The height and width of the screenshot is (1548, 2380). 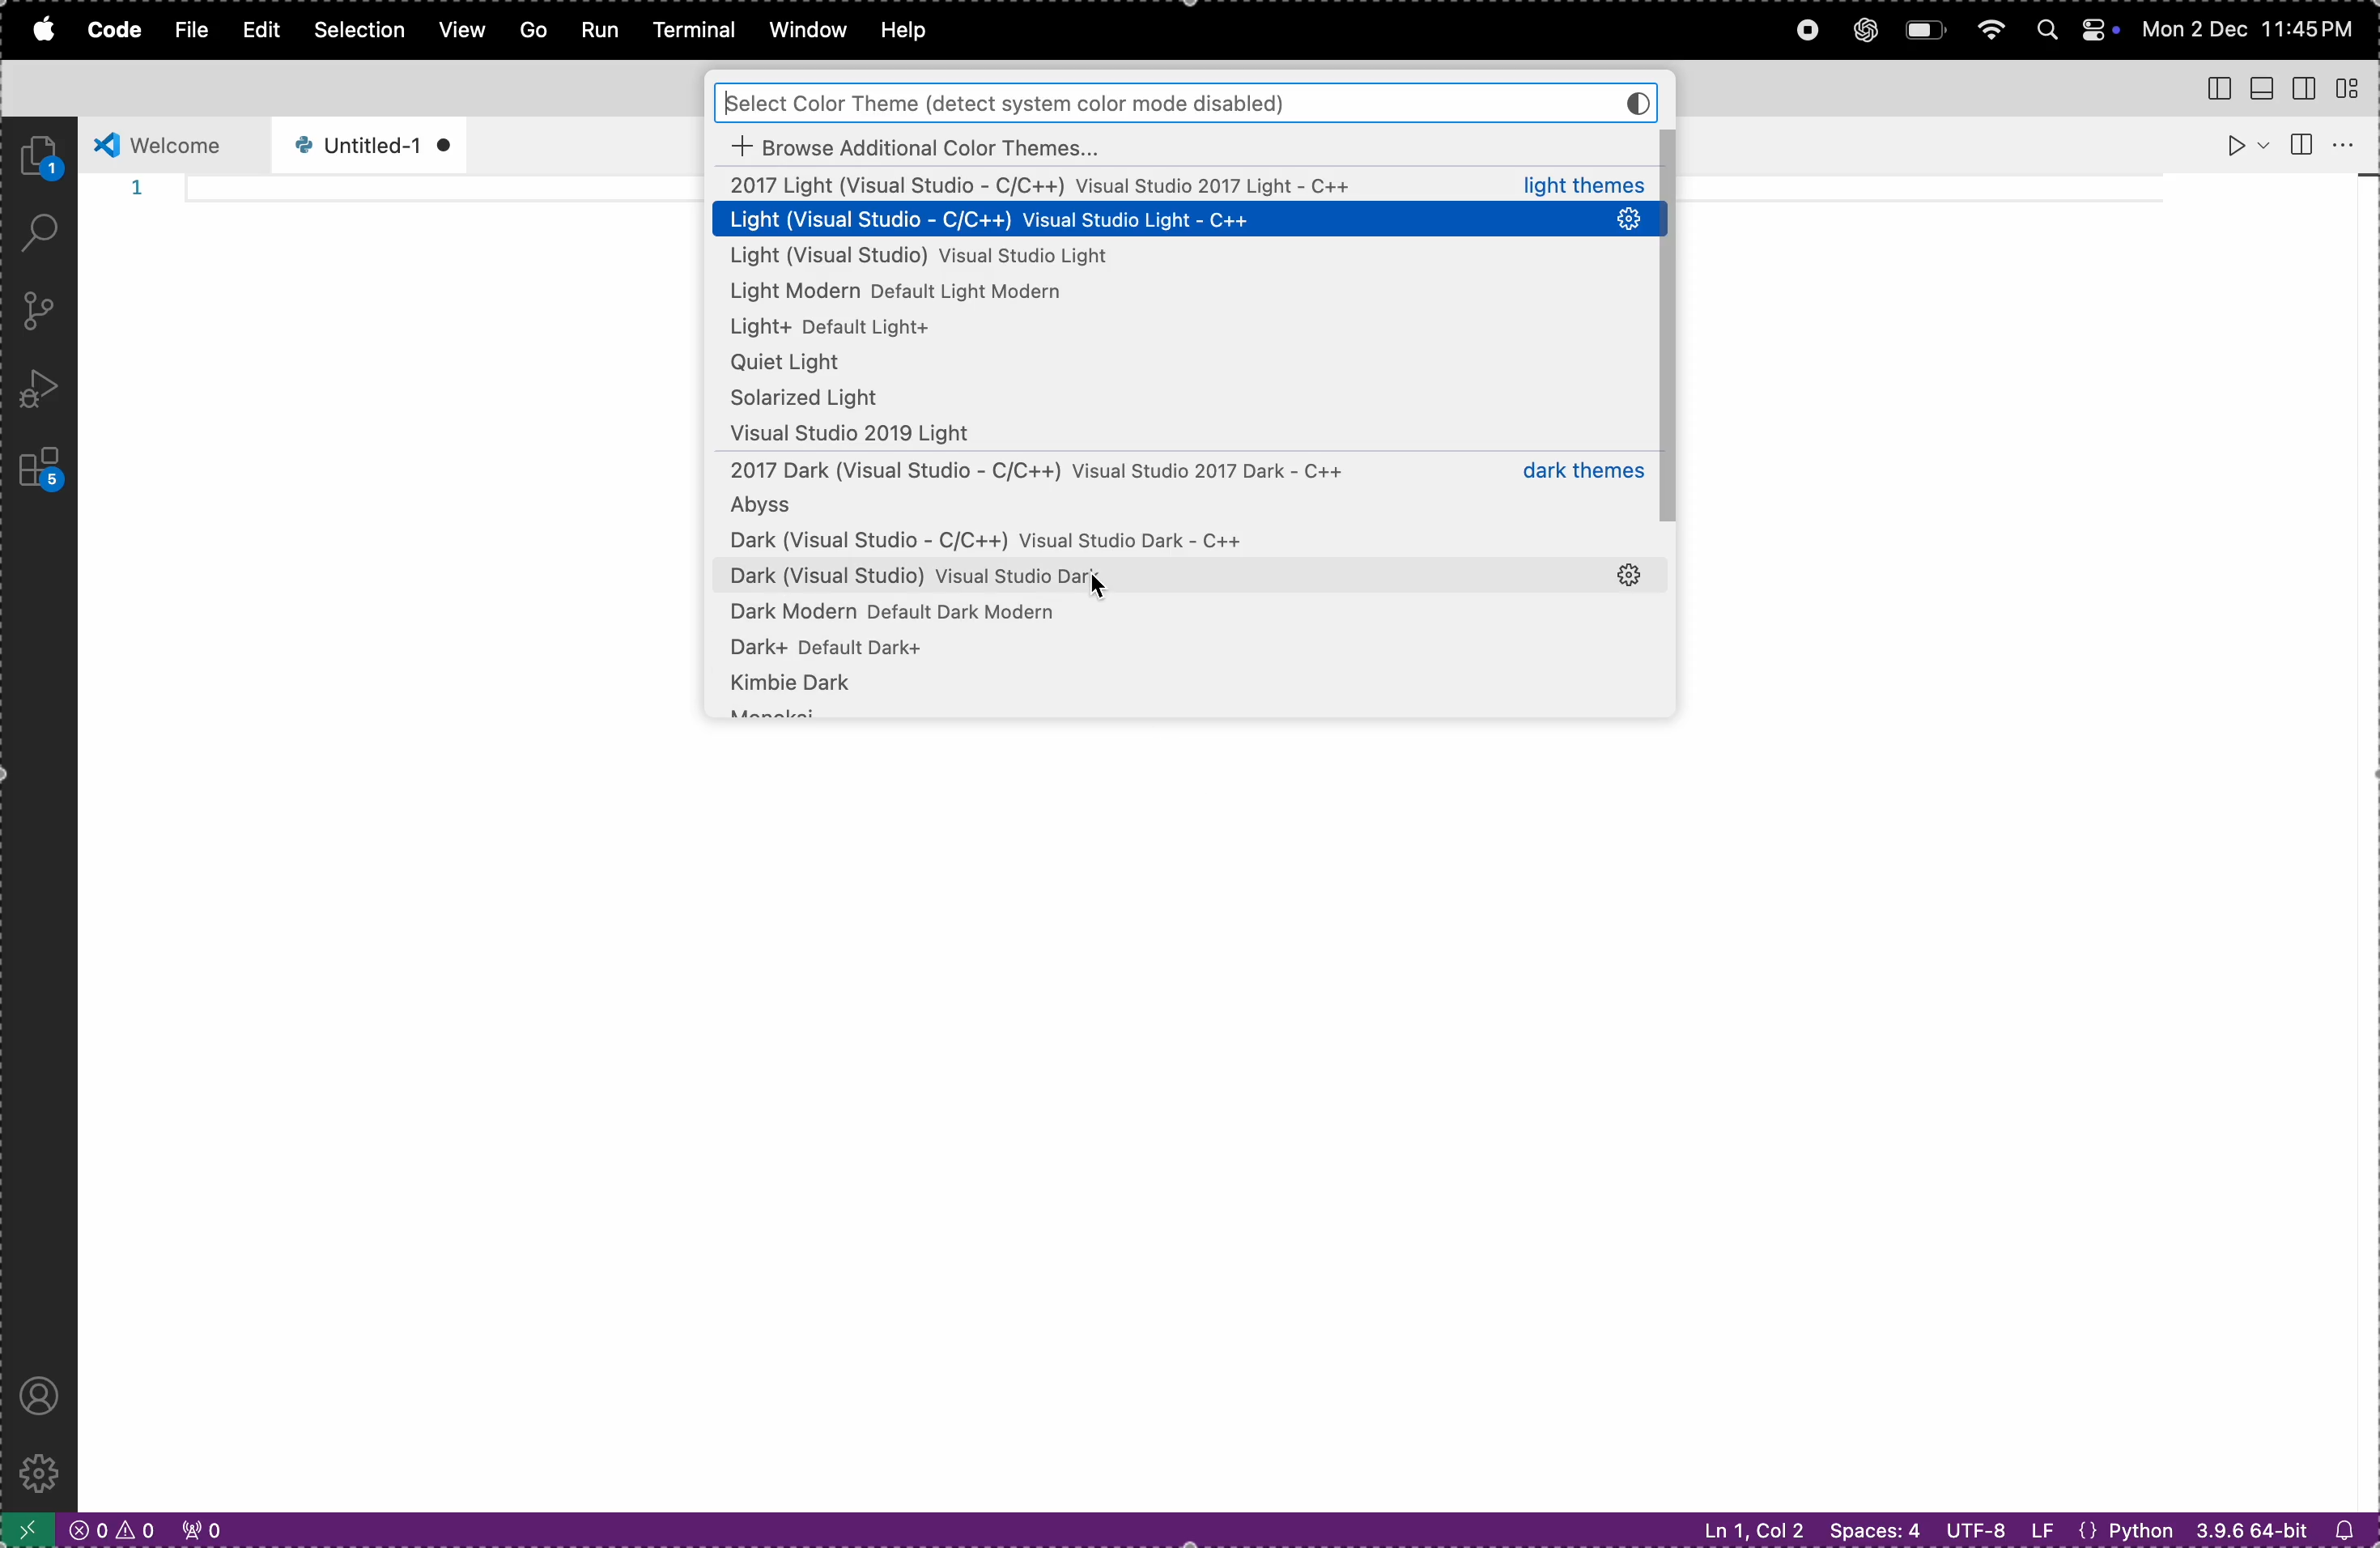 I want to click on run, so click(x=597, y=31).